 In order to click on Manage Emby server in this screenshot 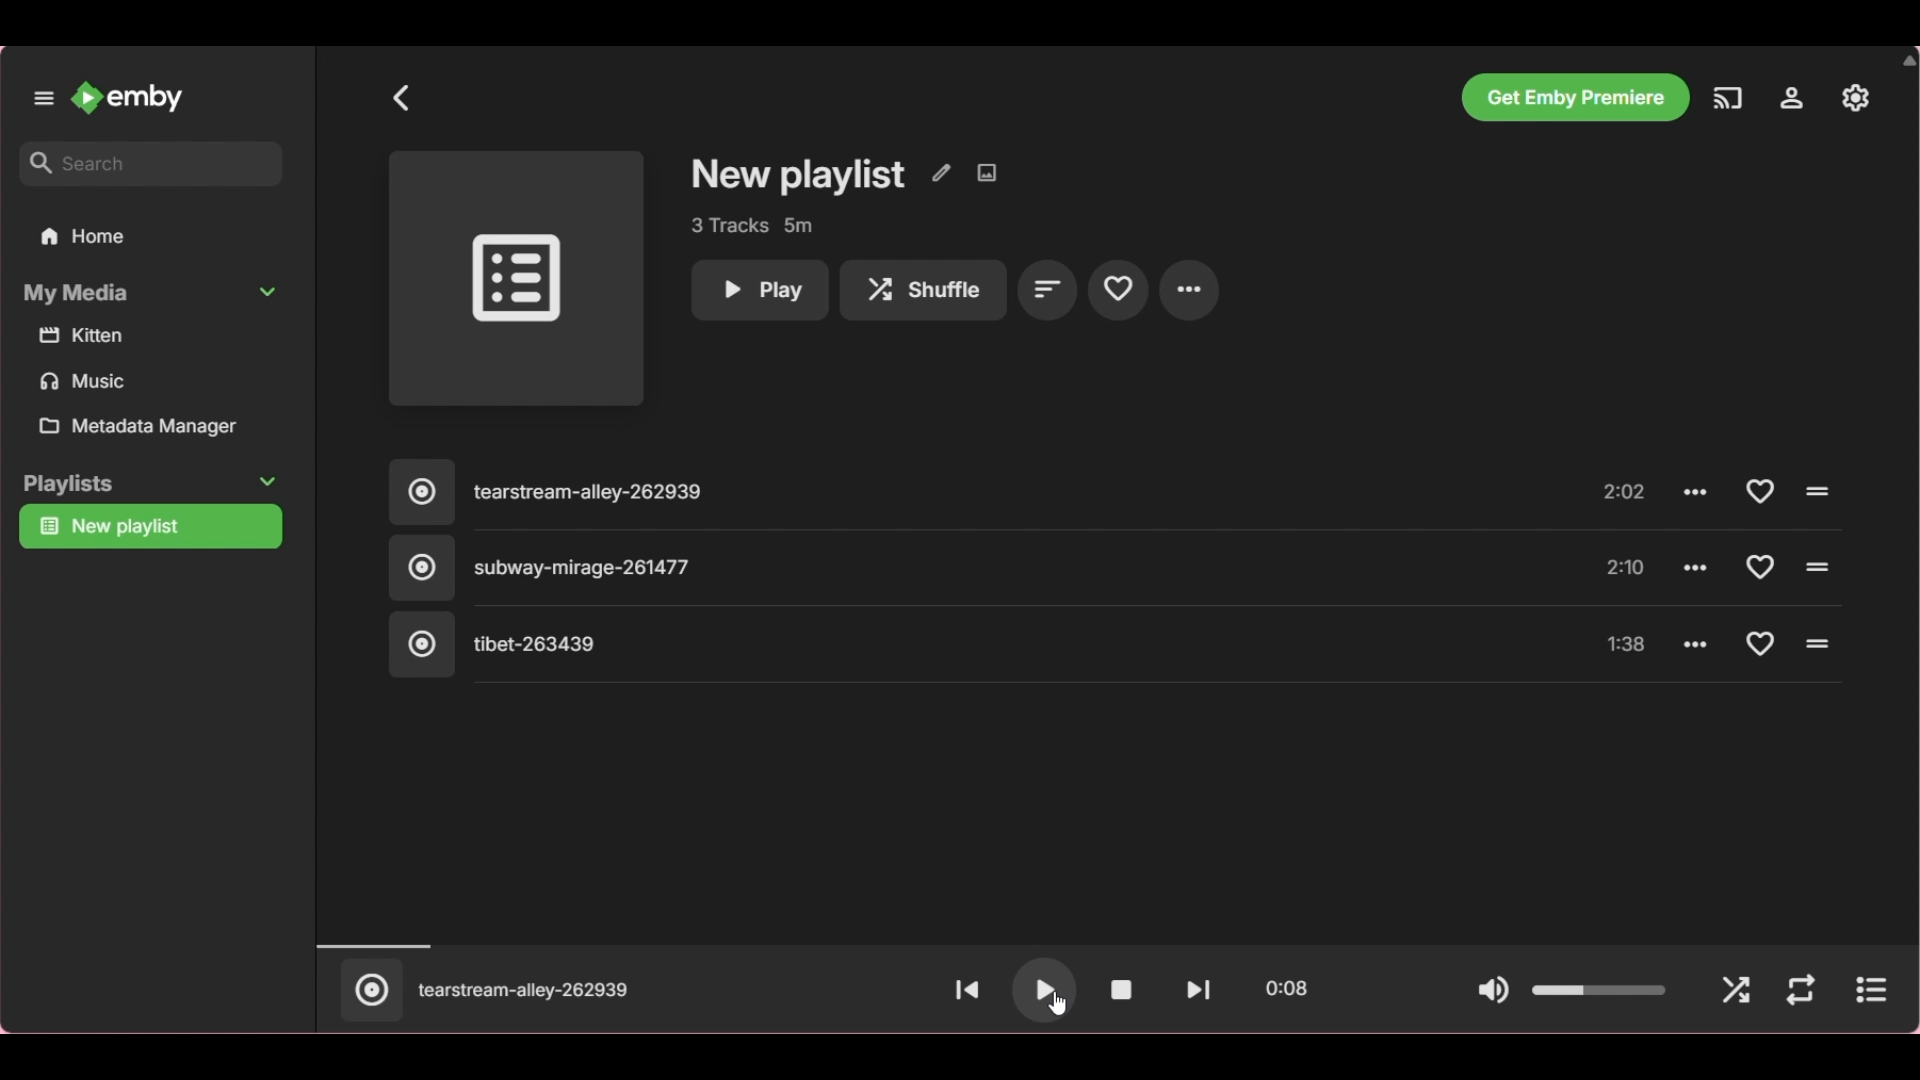, I will do `click(1856, 97)`.